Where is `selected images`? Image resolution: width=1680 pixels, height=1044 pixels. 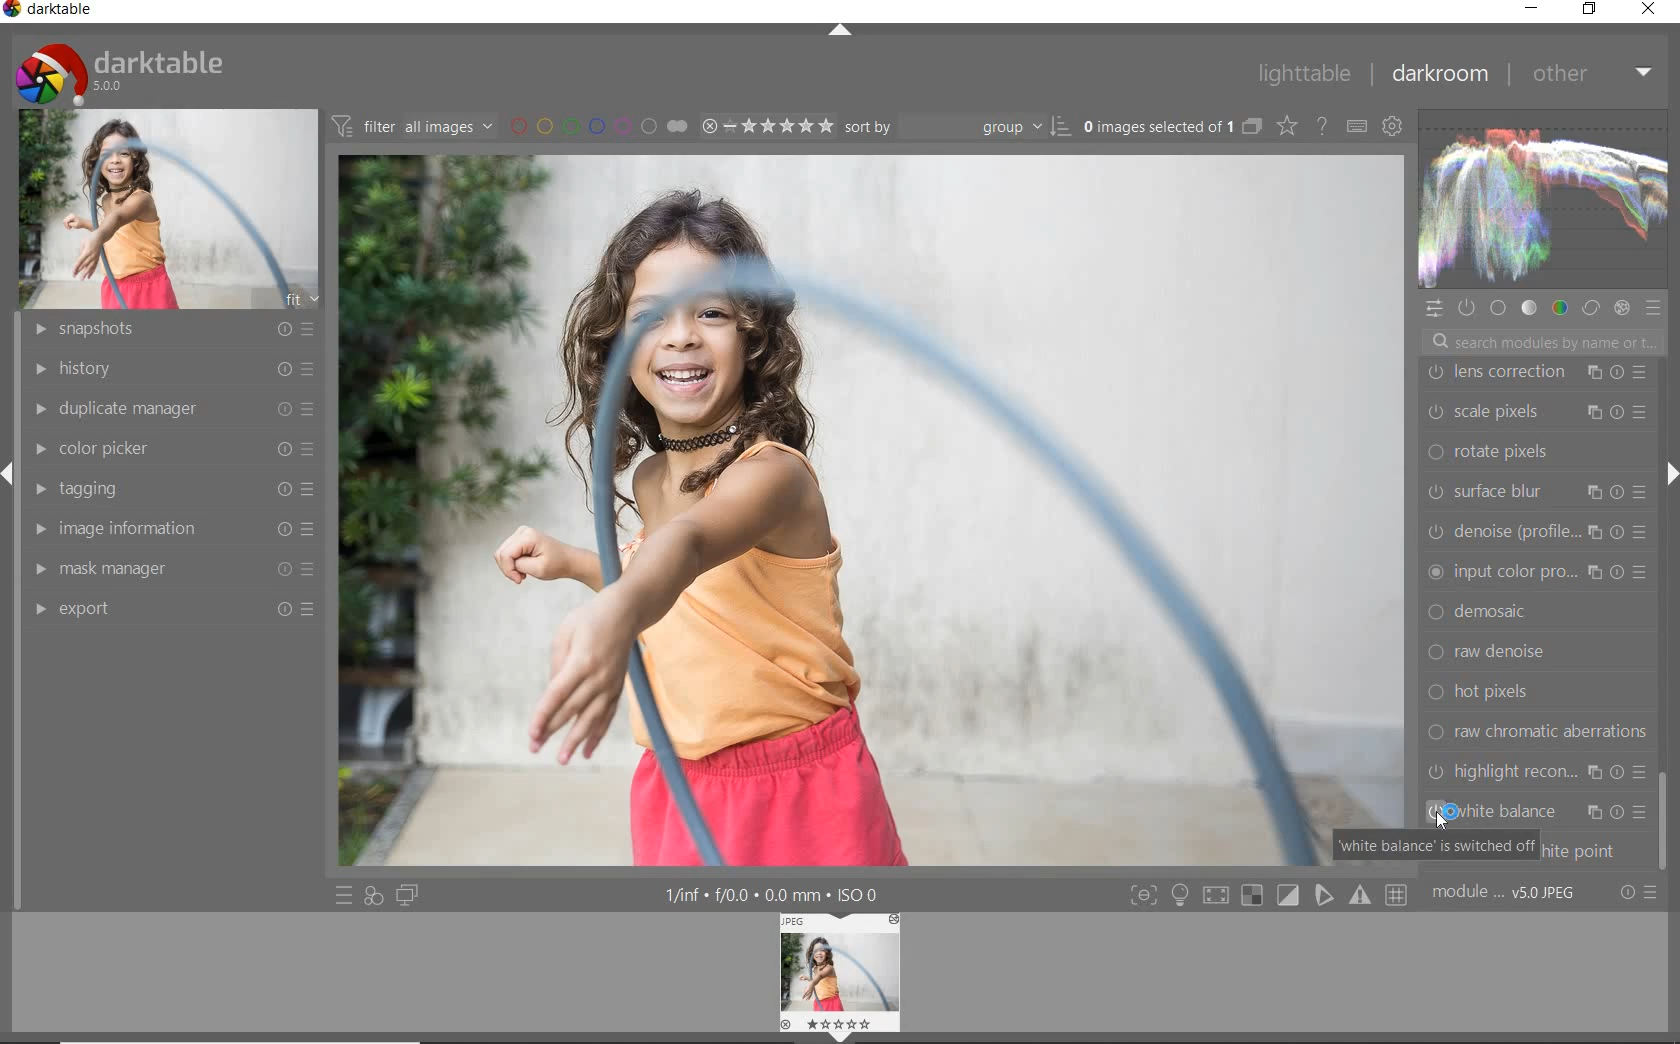
selected images is located at coordinates (1156, 126).